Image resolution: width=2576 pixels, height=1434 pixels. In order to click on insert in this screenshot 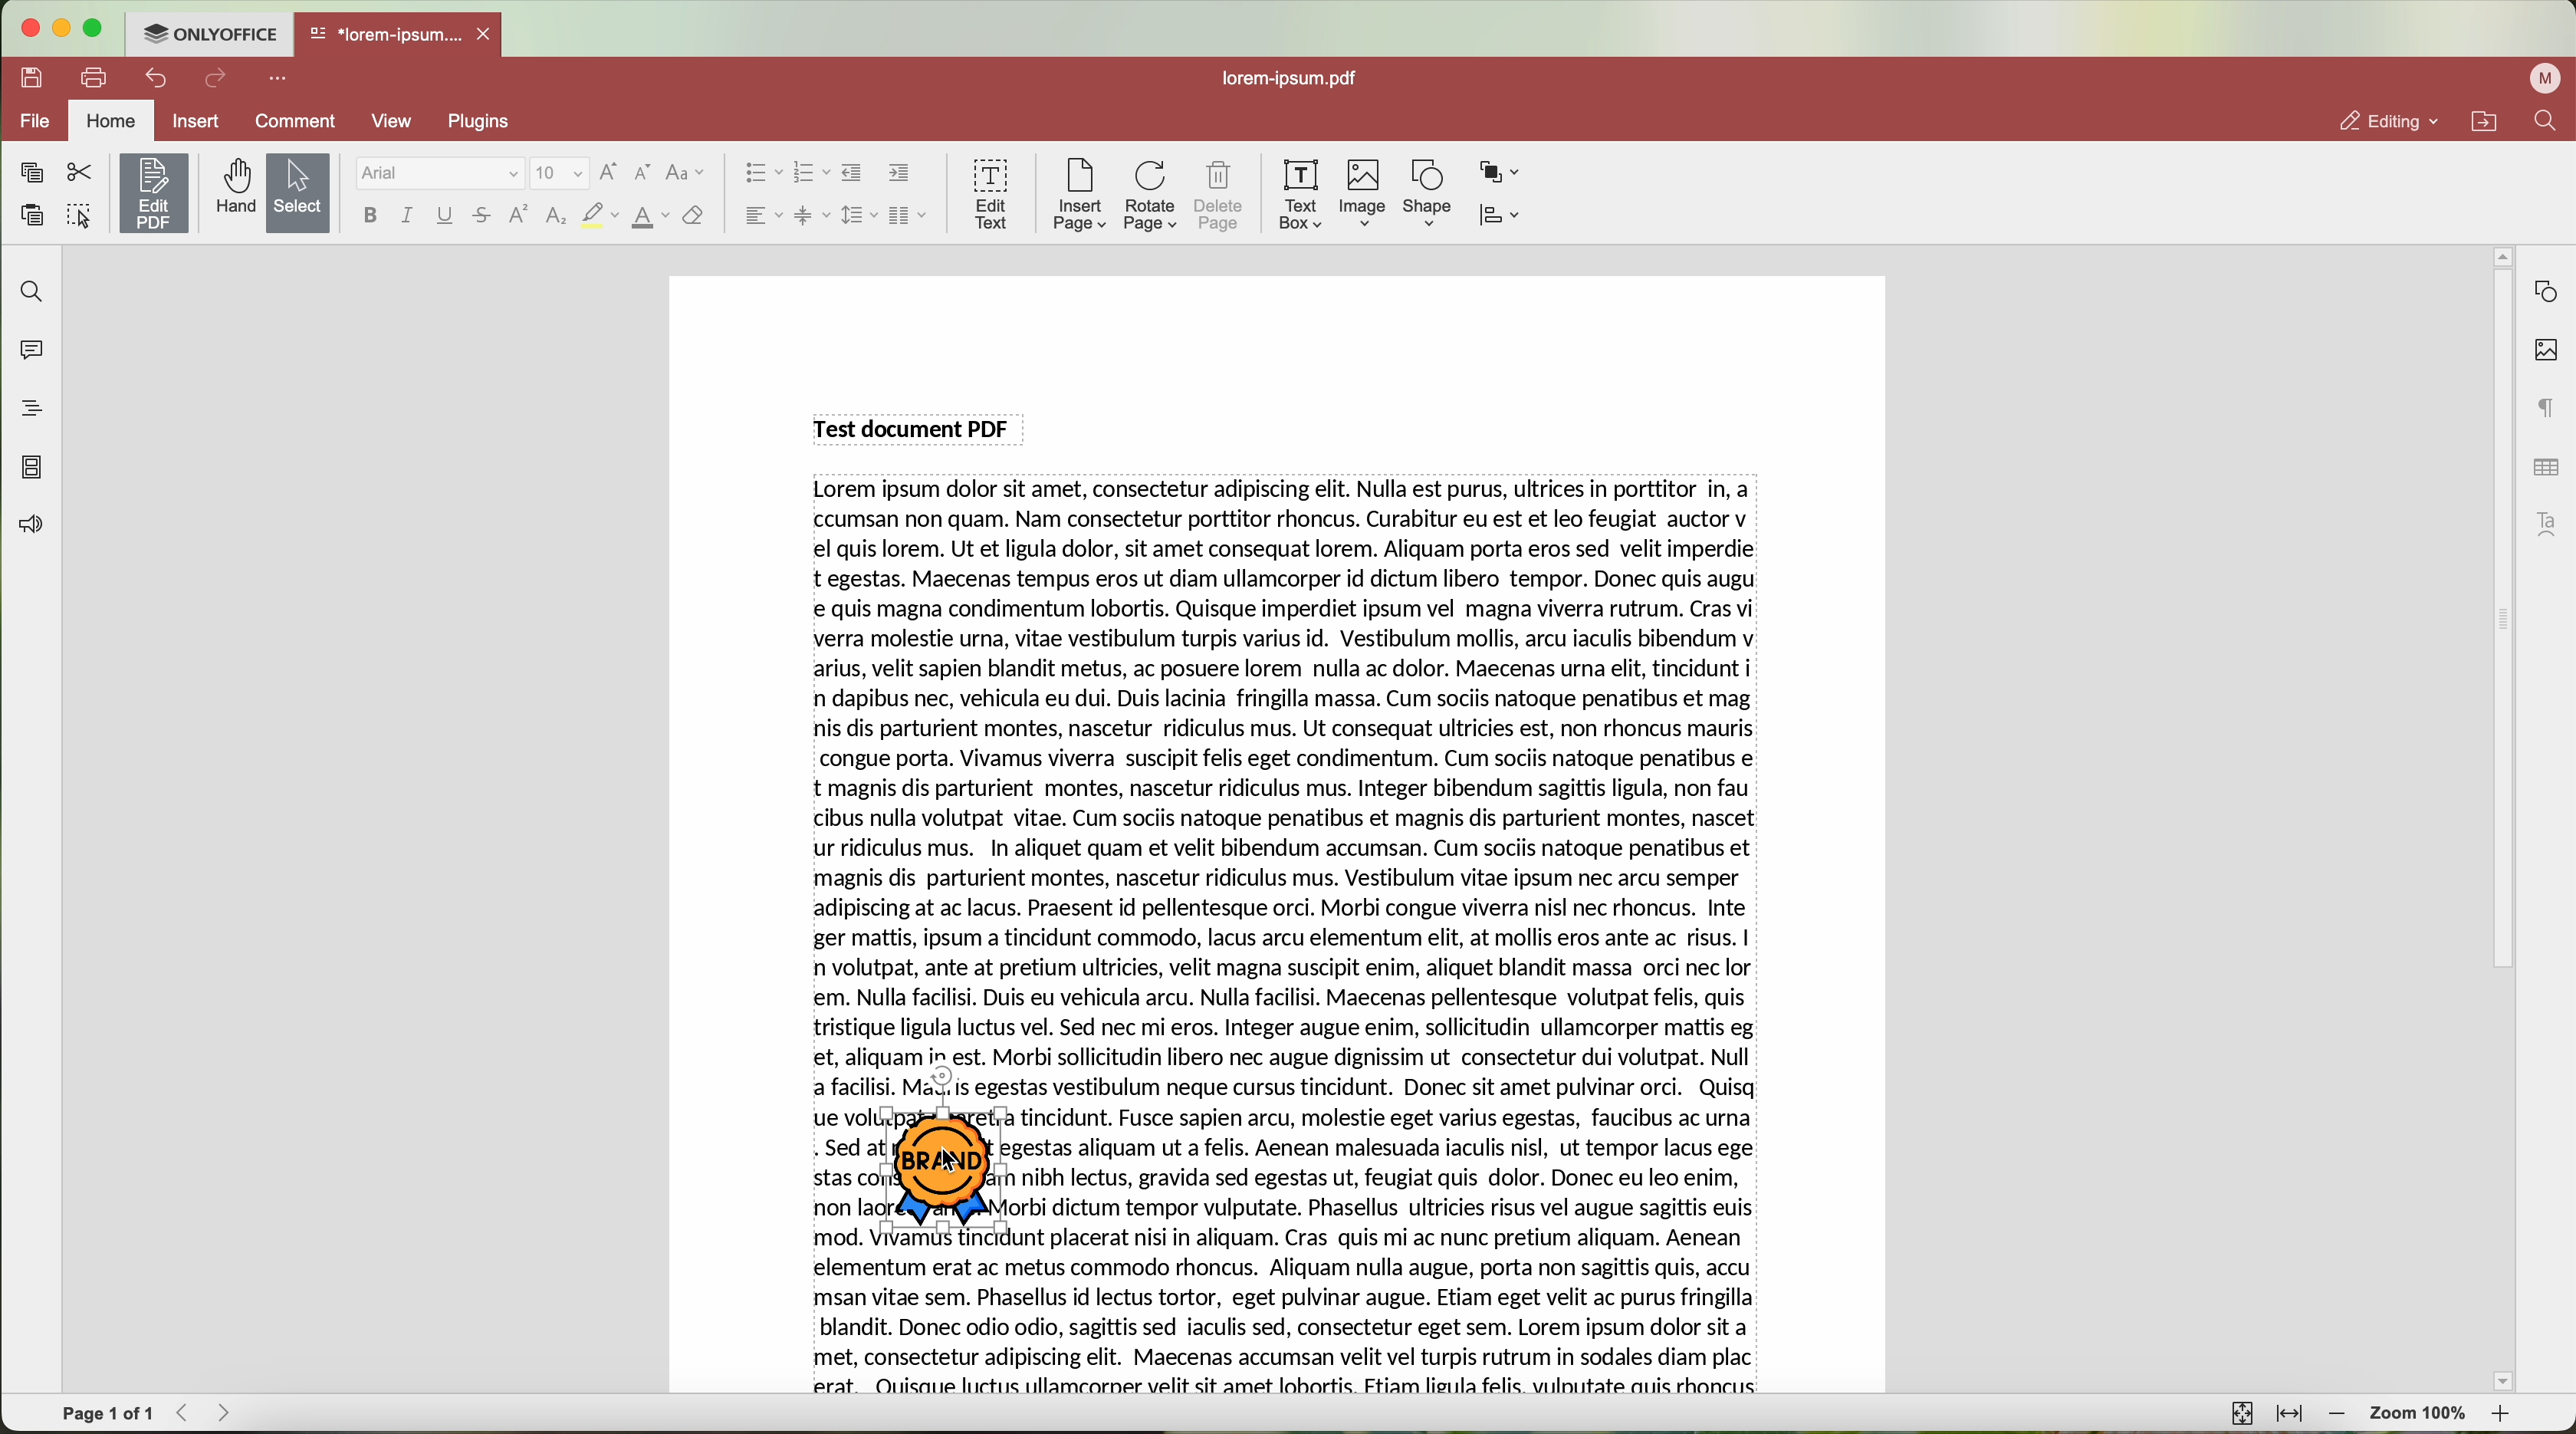, I will do `click(195, 120)`.